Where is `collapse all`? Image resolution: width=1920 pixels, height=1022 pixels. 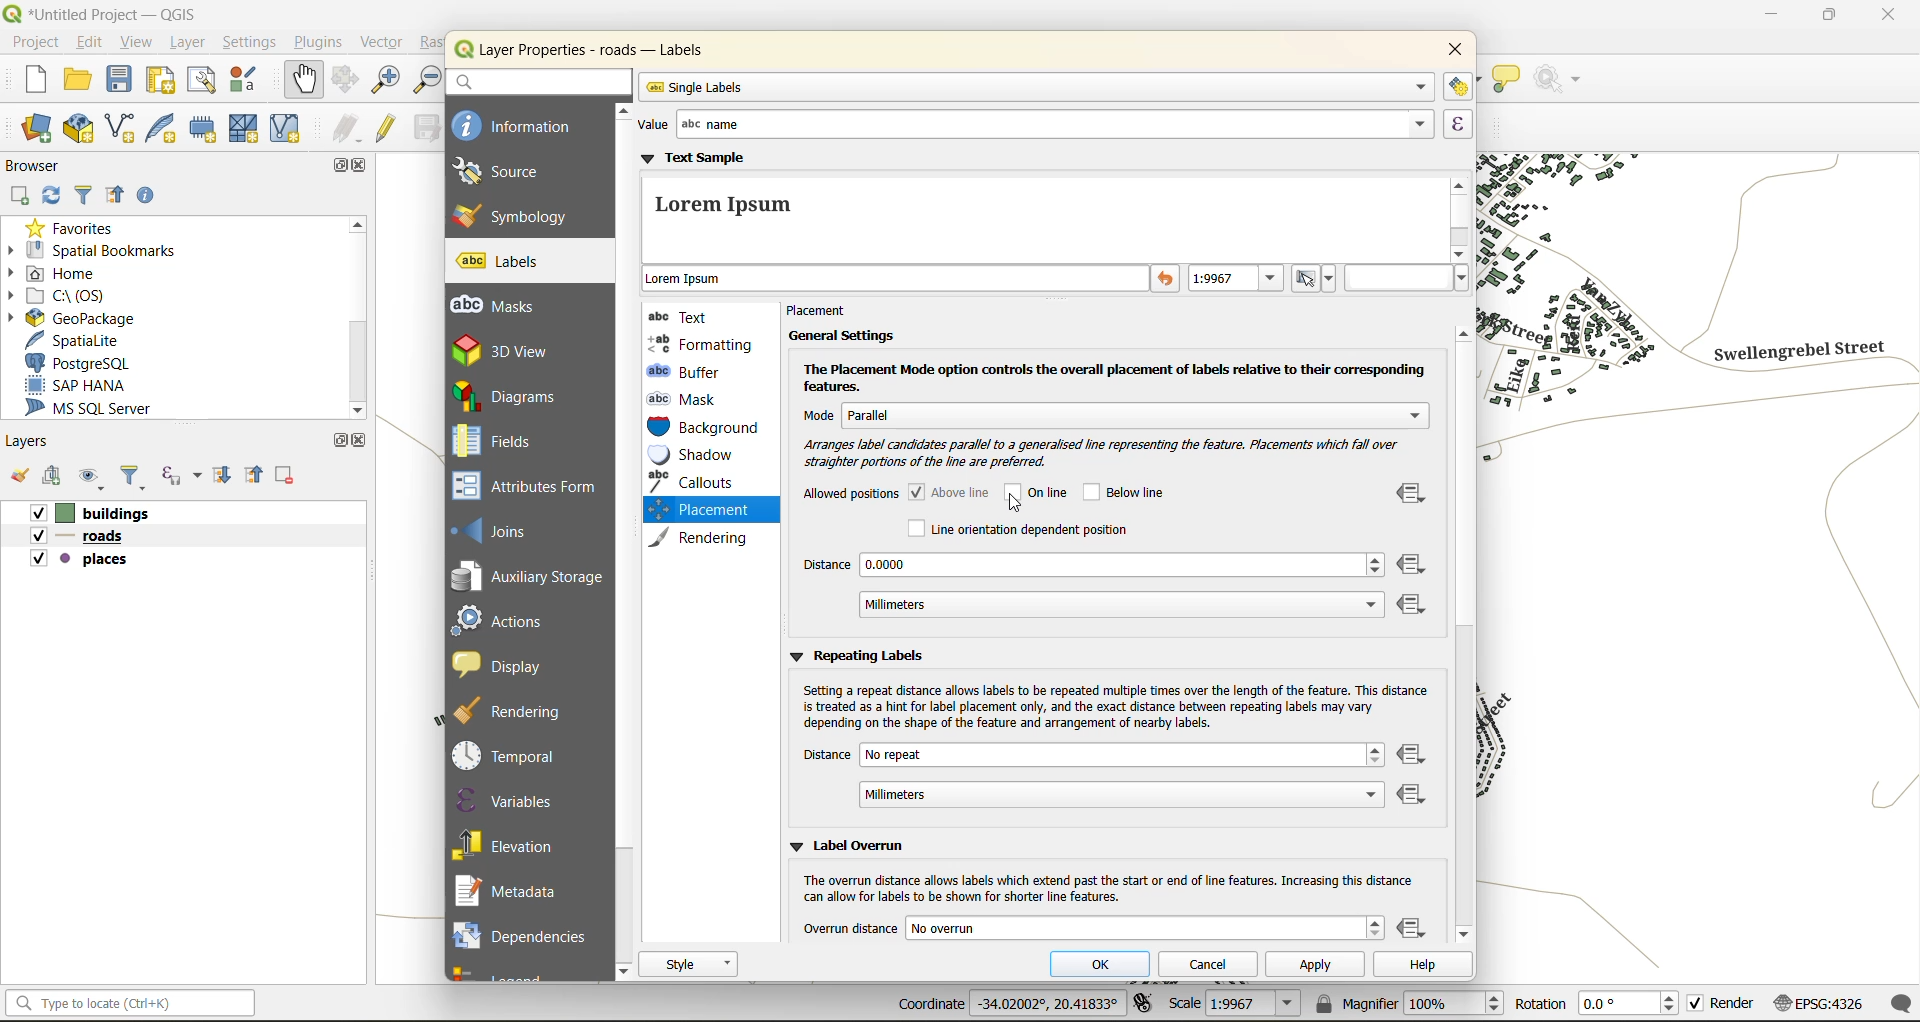 collapse all is located at coordinates (115, 194).